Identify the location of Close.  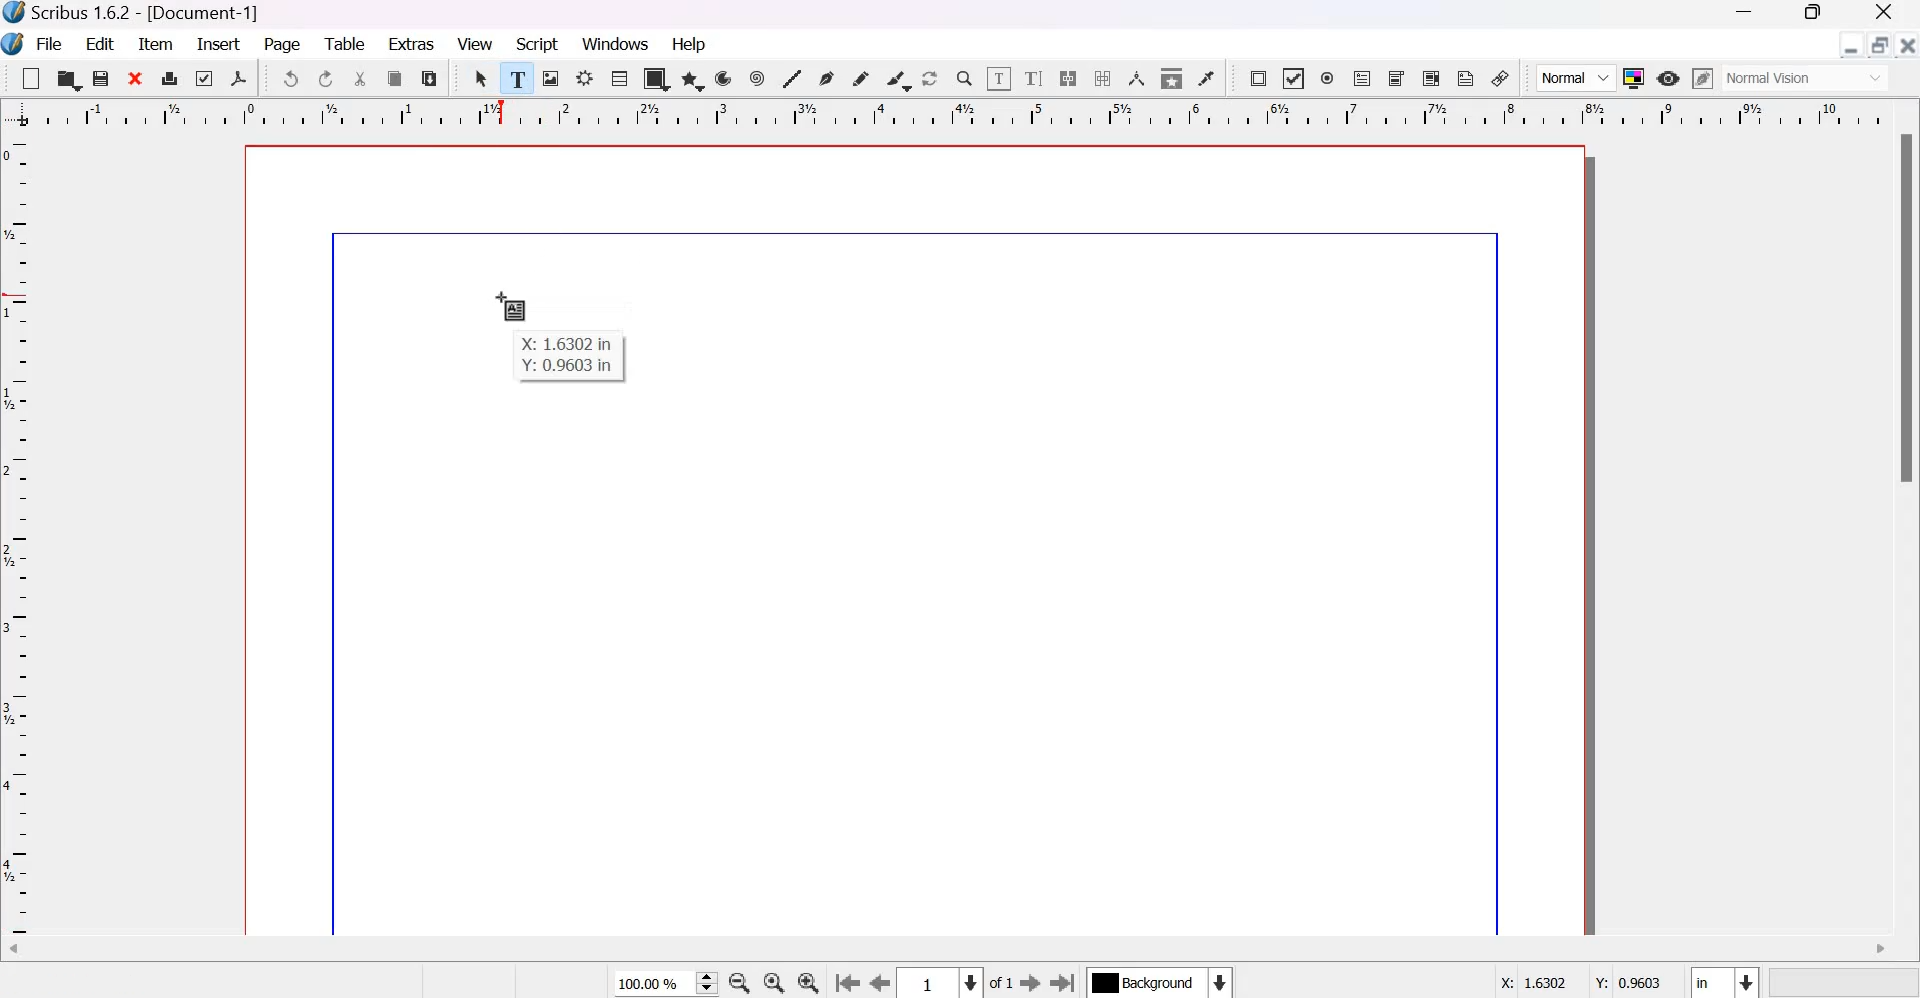
(1885, 14).